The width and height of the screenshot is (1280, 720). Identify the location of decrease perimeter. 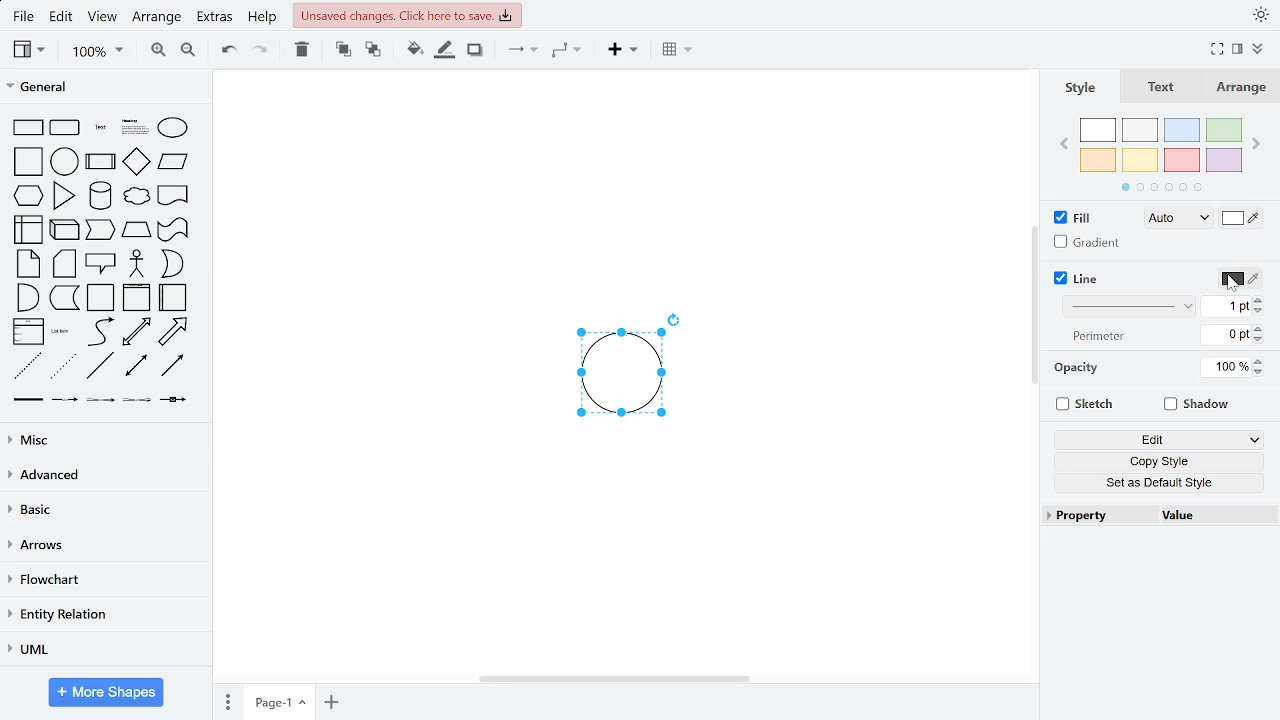
(1259, 340).